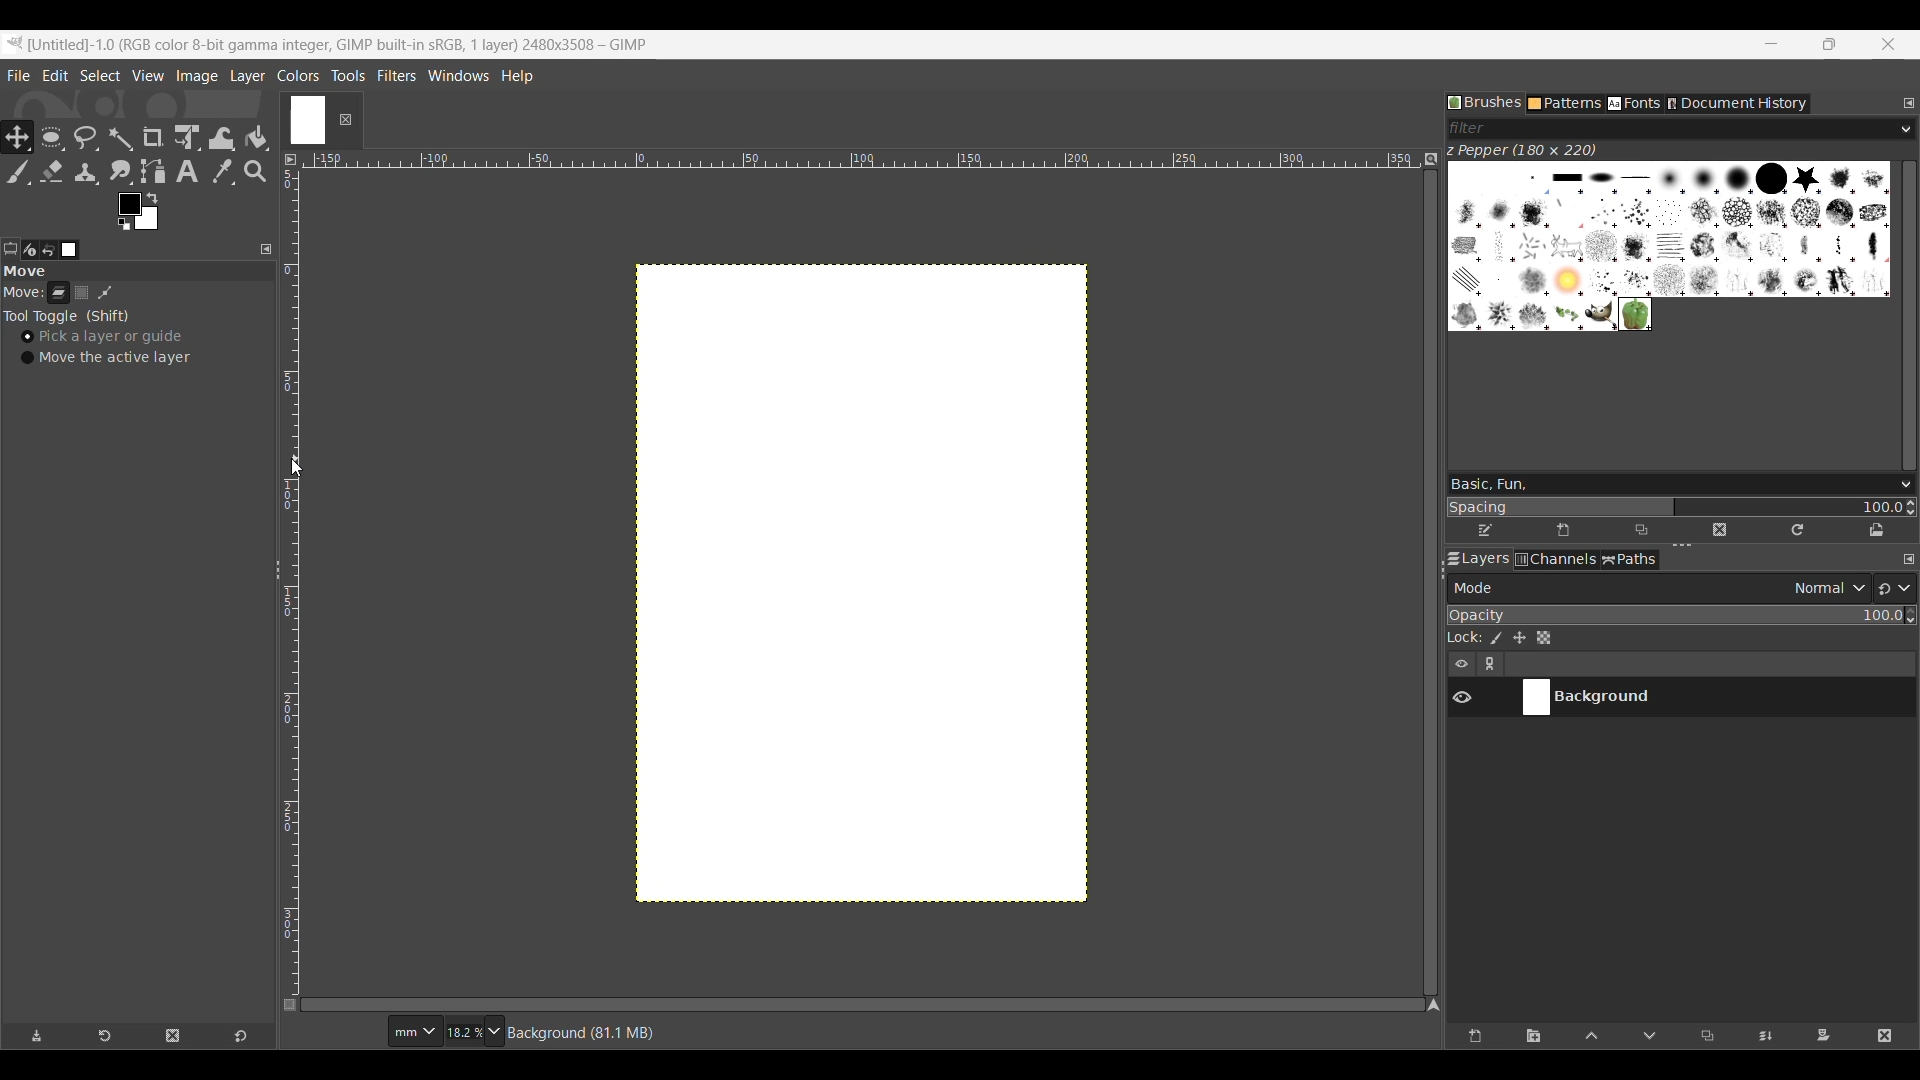  I want to click on Close interface, so click(1887, 44).